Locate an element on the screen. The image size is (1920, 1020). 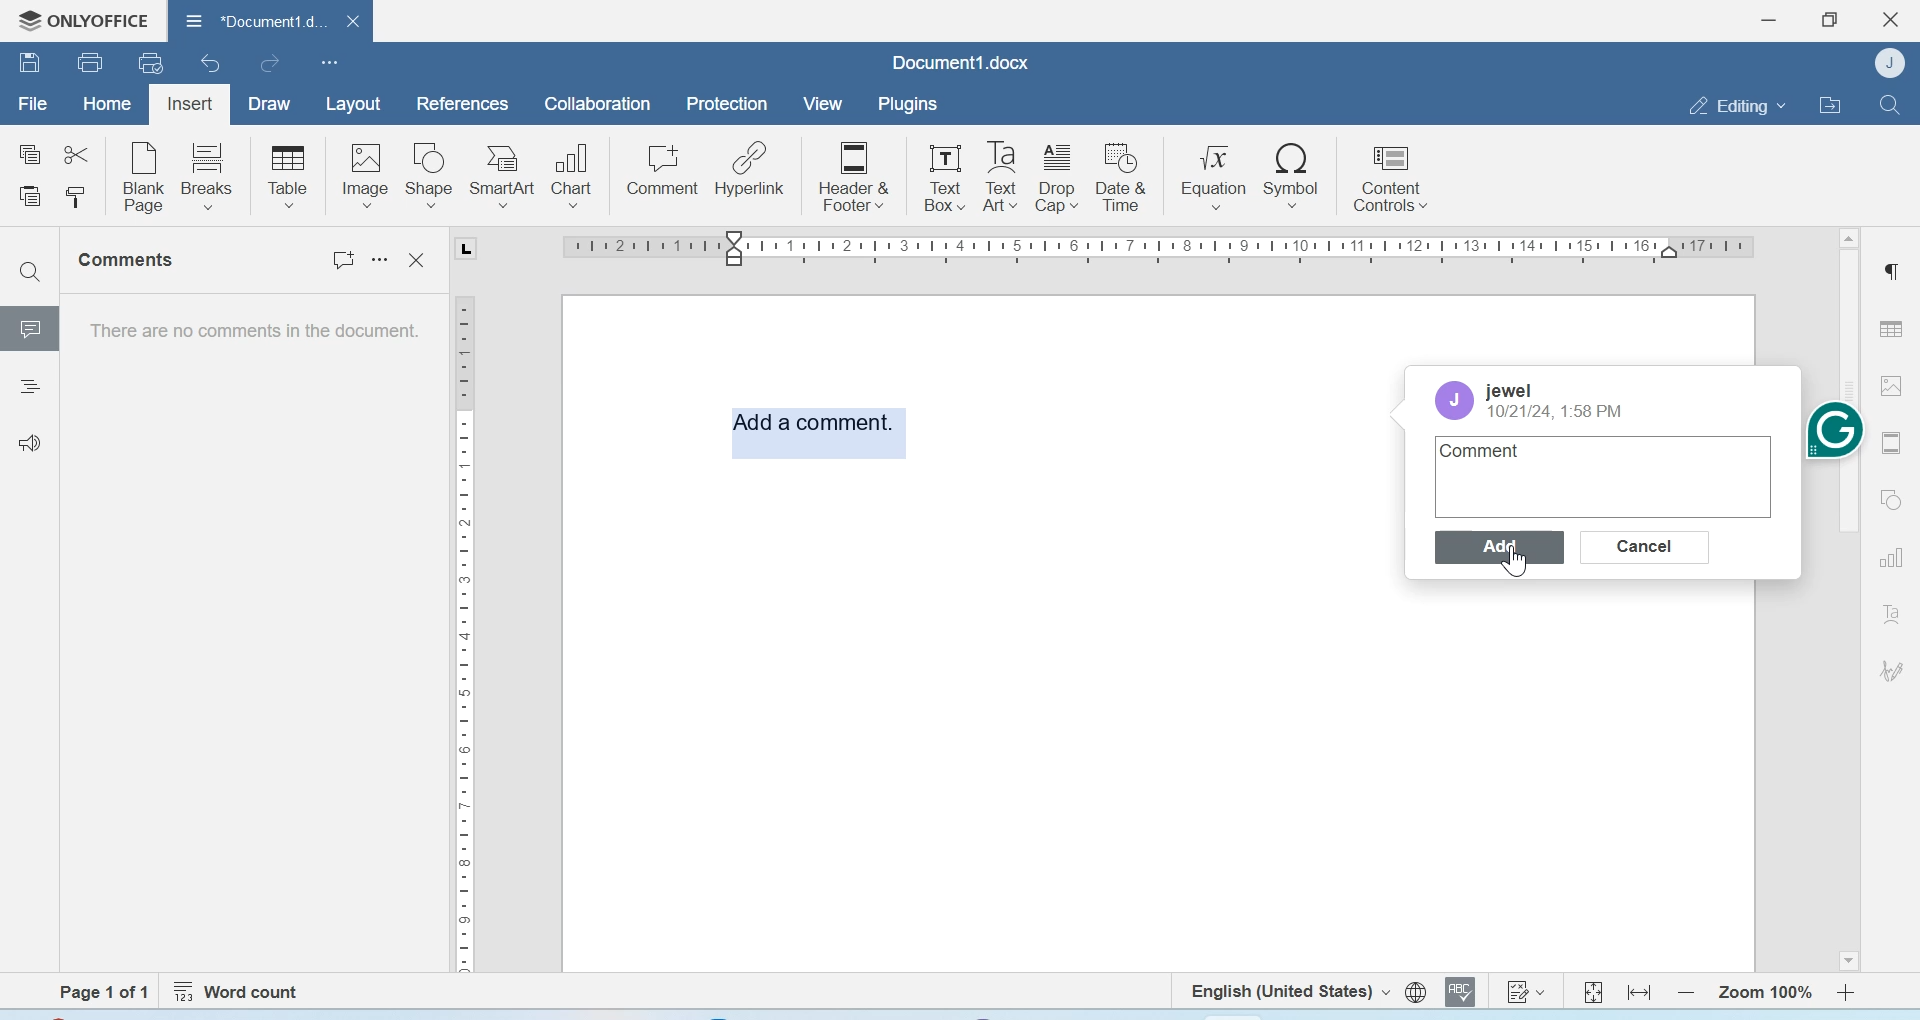
Graphs is located at coordinates (1891, 558).